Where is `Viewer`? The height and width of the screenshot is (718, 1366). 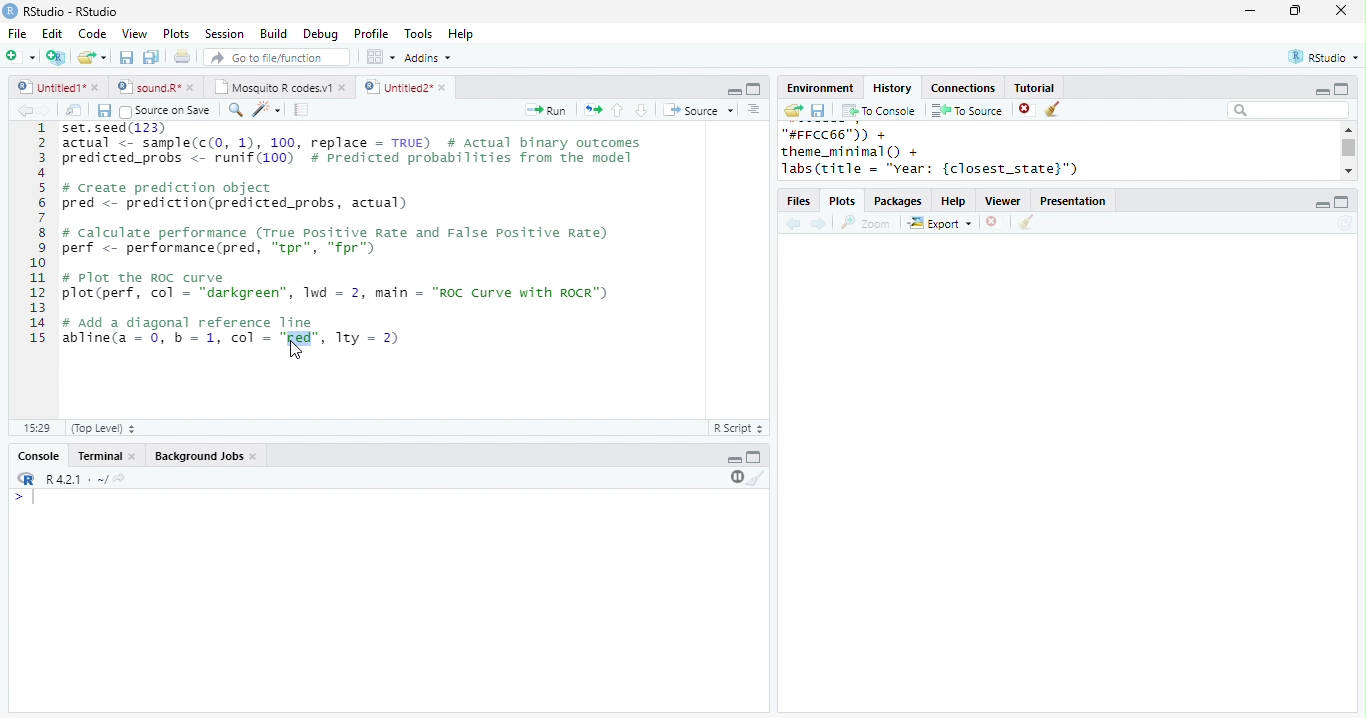
Viewer is located at coordinates (1004, 202).